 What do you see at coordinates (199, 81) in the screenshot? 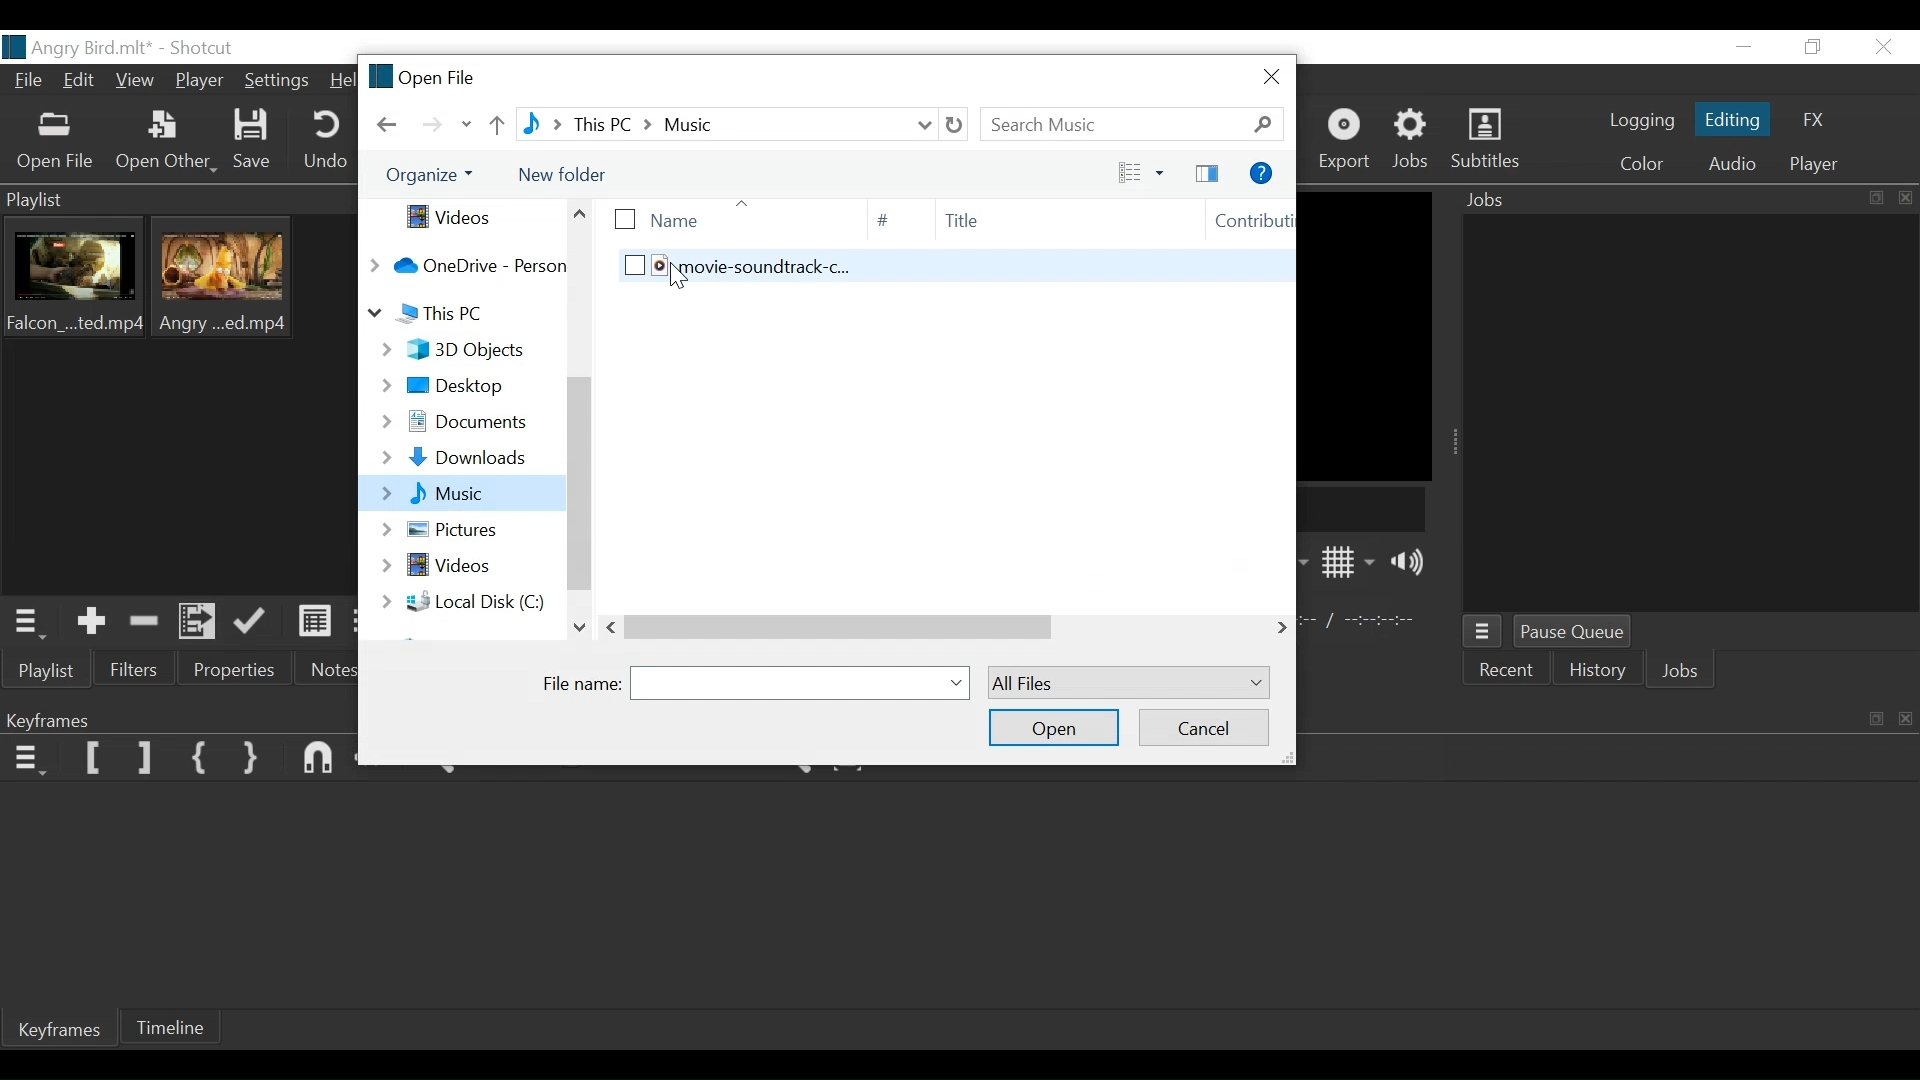
I see `Player` at bounding box center [199, 81].